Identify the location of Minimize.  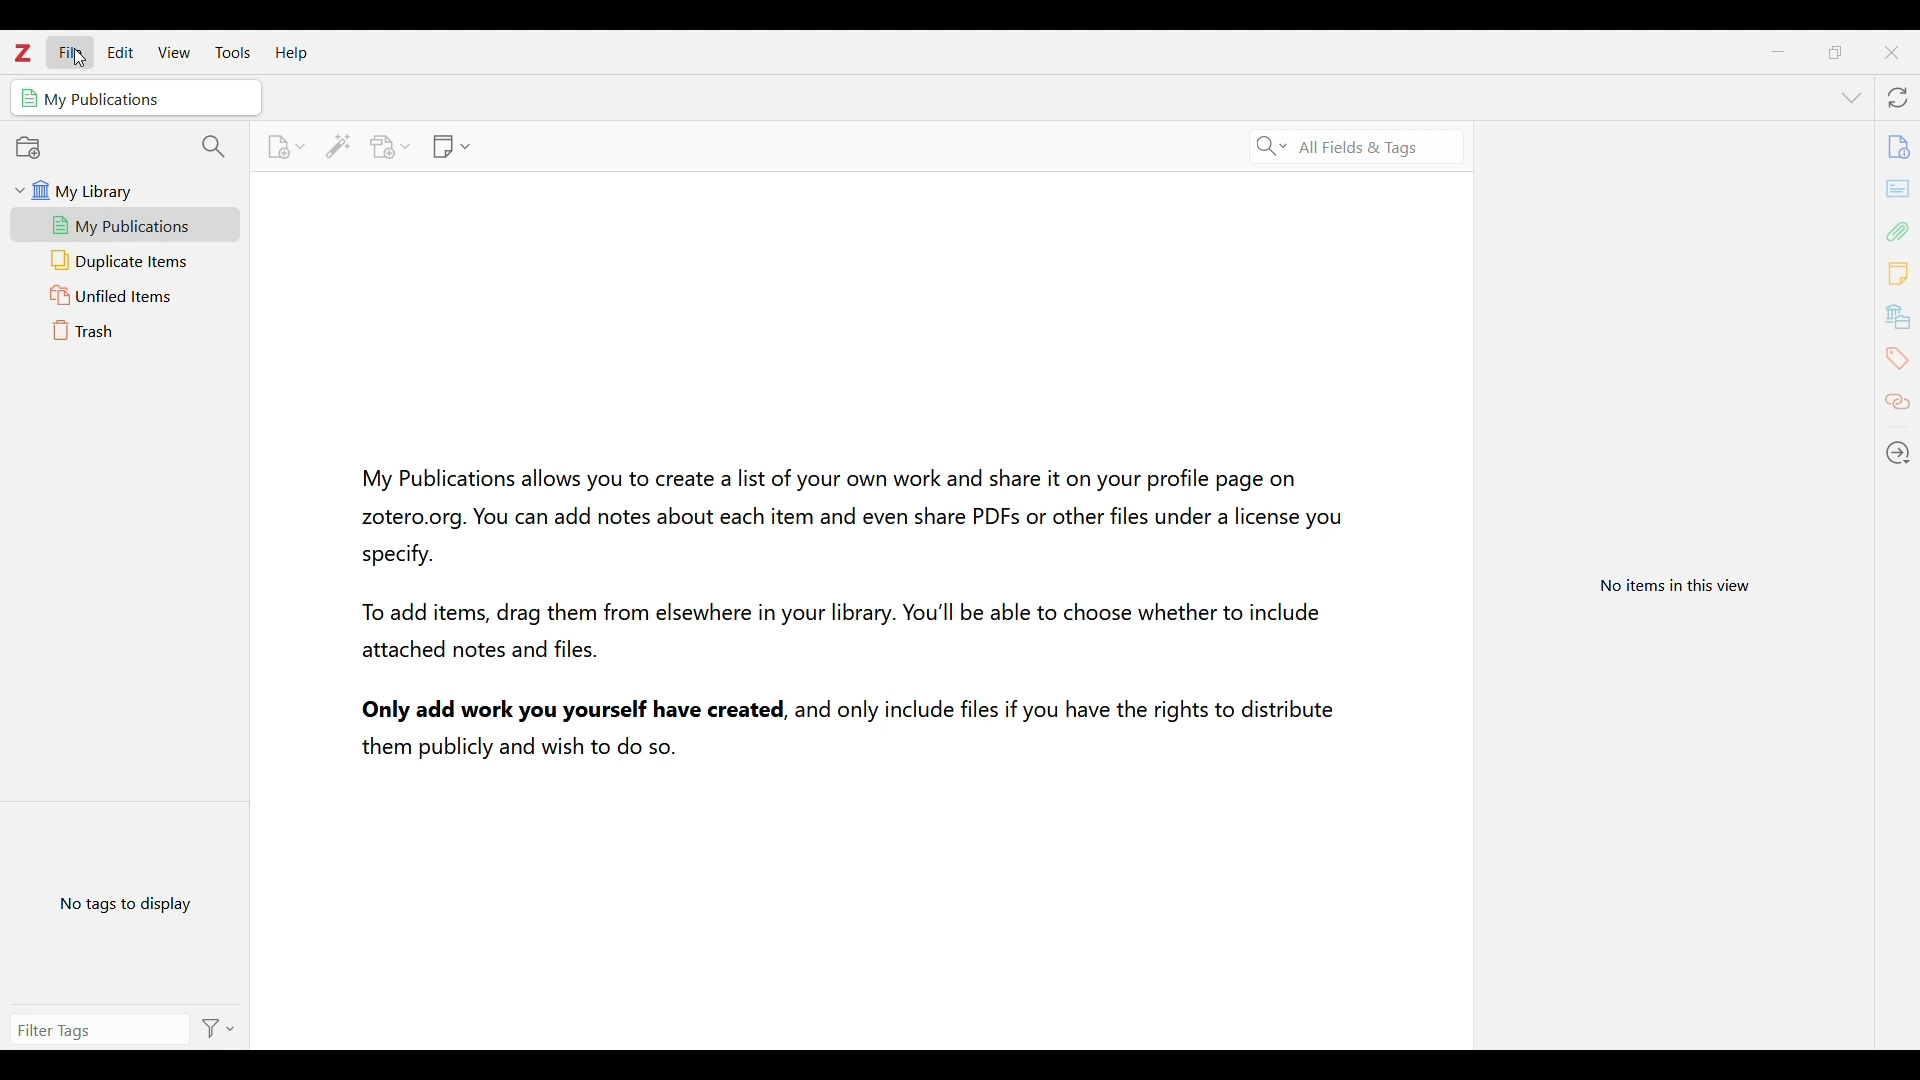
(1778, 52).